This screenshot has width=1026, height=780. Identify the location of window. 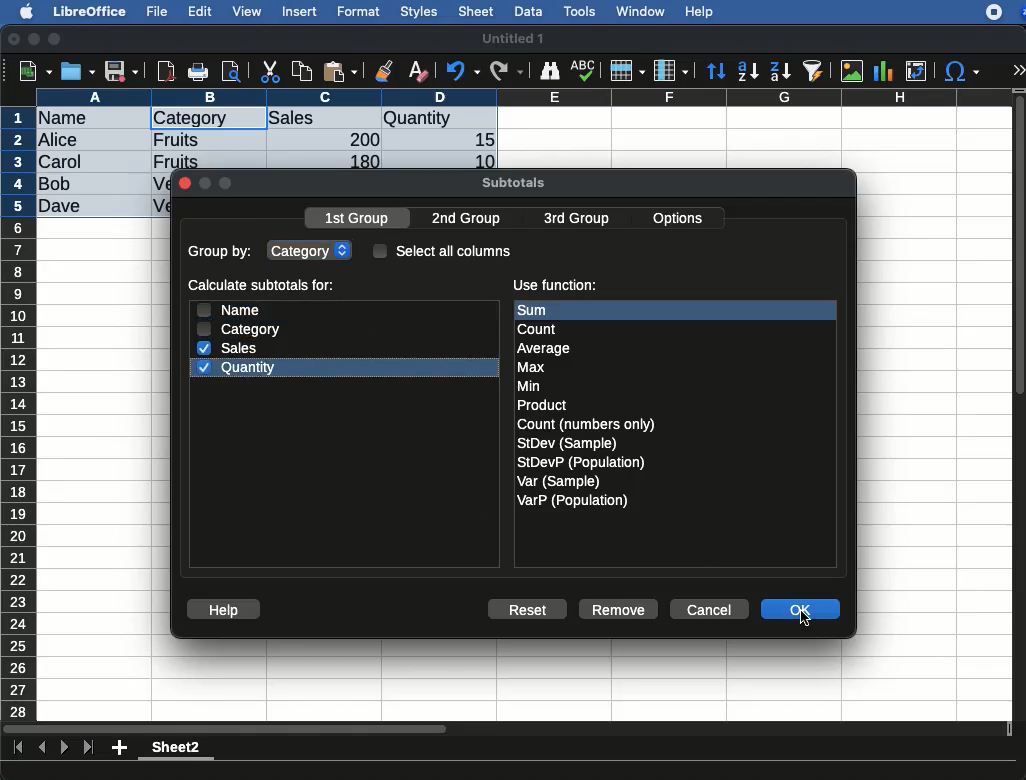
(638, 11).